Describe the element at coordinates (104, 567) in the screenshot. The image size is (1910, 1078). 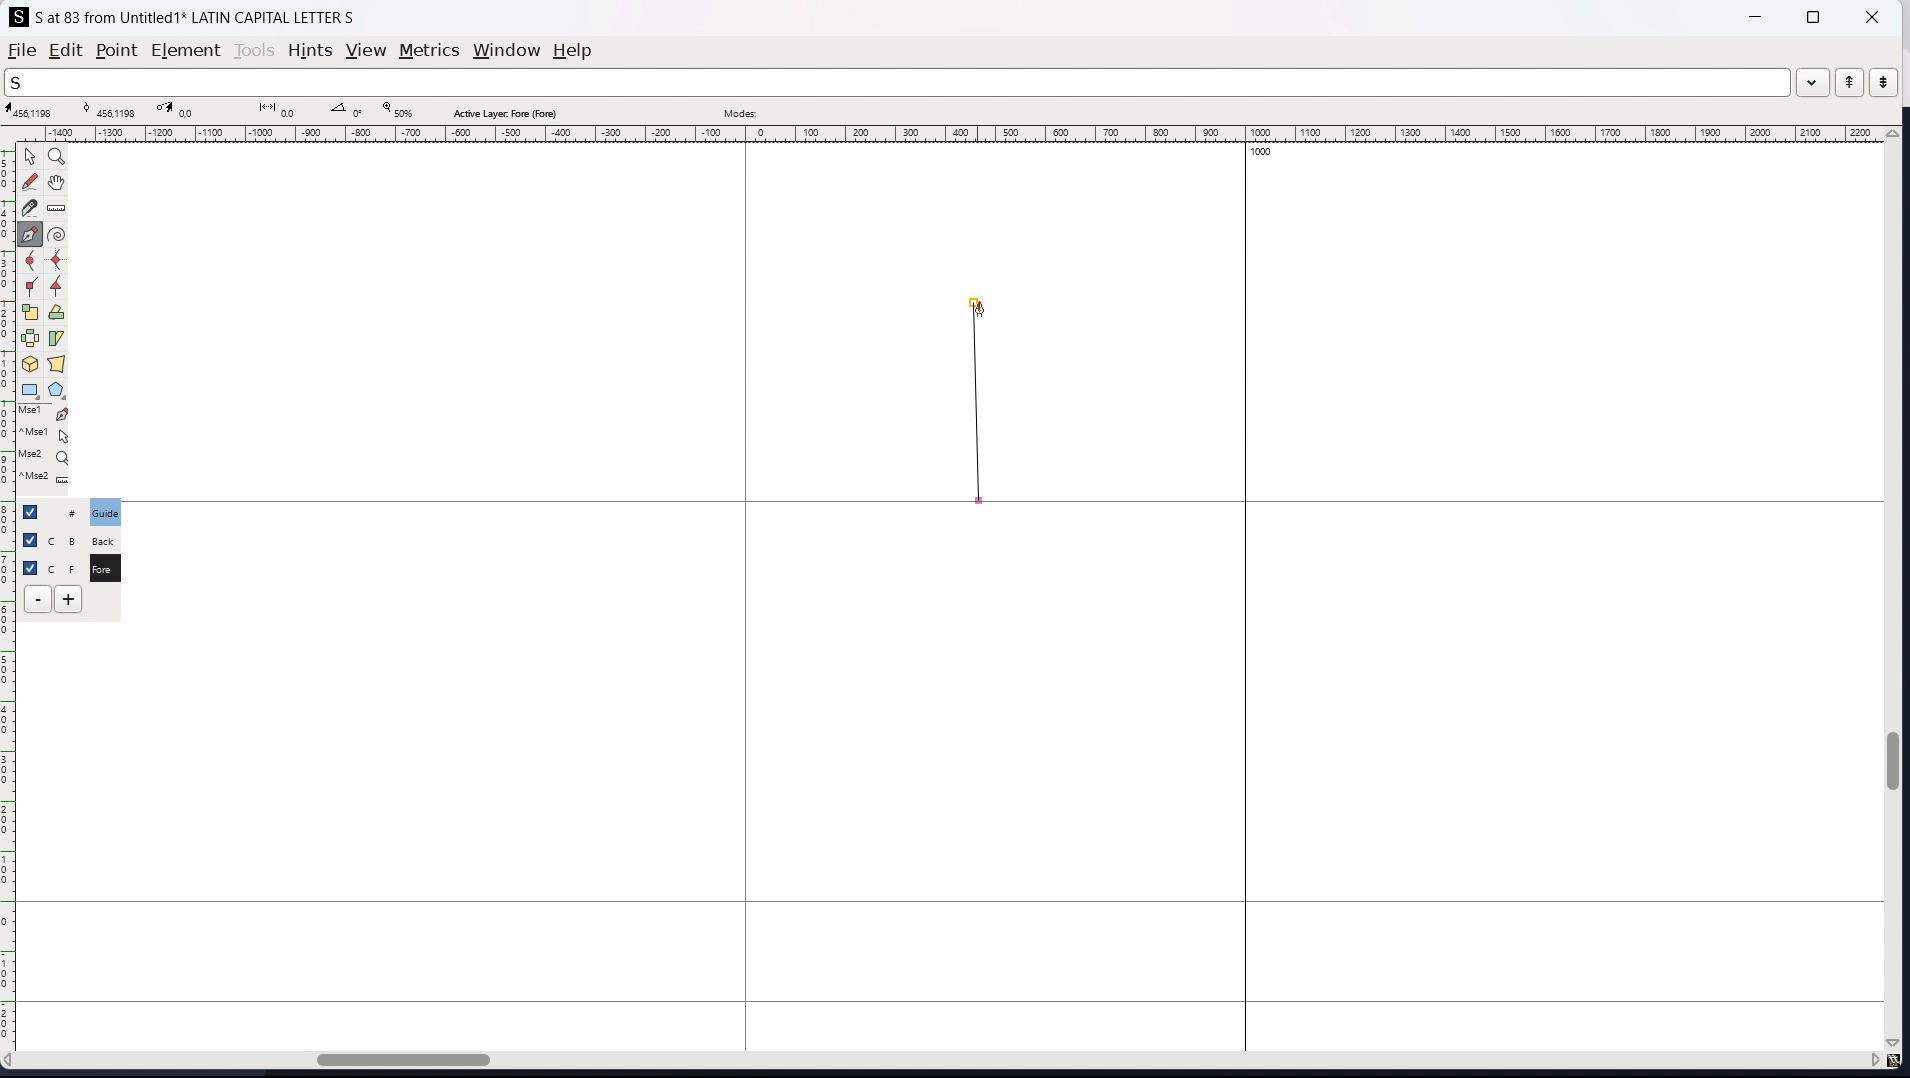
I see `C F Fore` at that location.